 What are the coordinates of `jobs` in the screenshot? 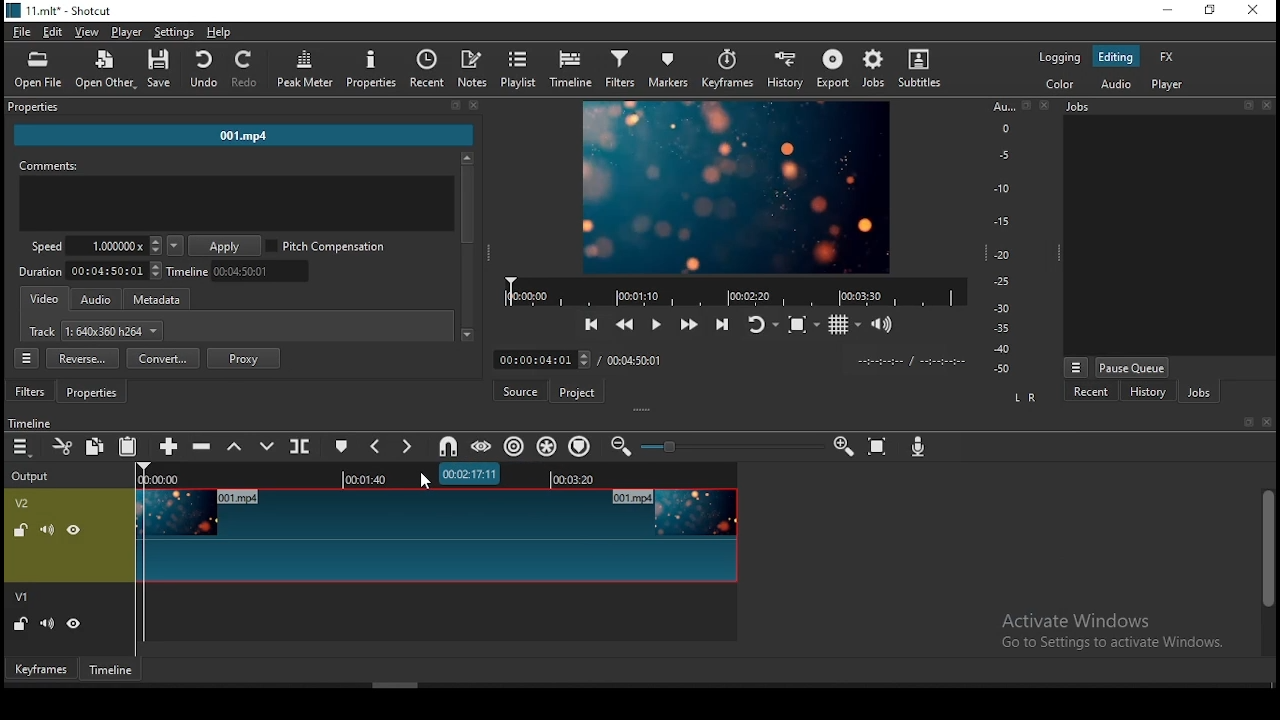 It's located at (1199, 392).